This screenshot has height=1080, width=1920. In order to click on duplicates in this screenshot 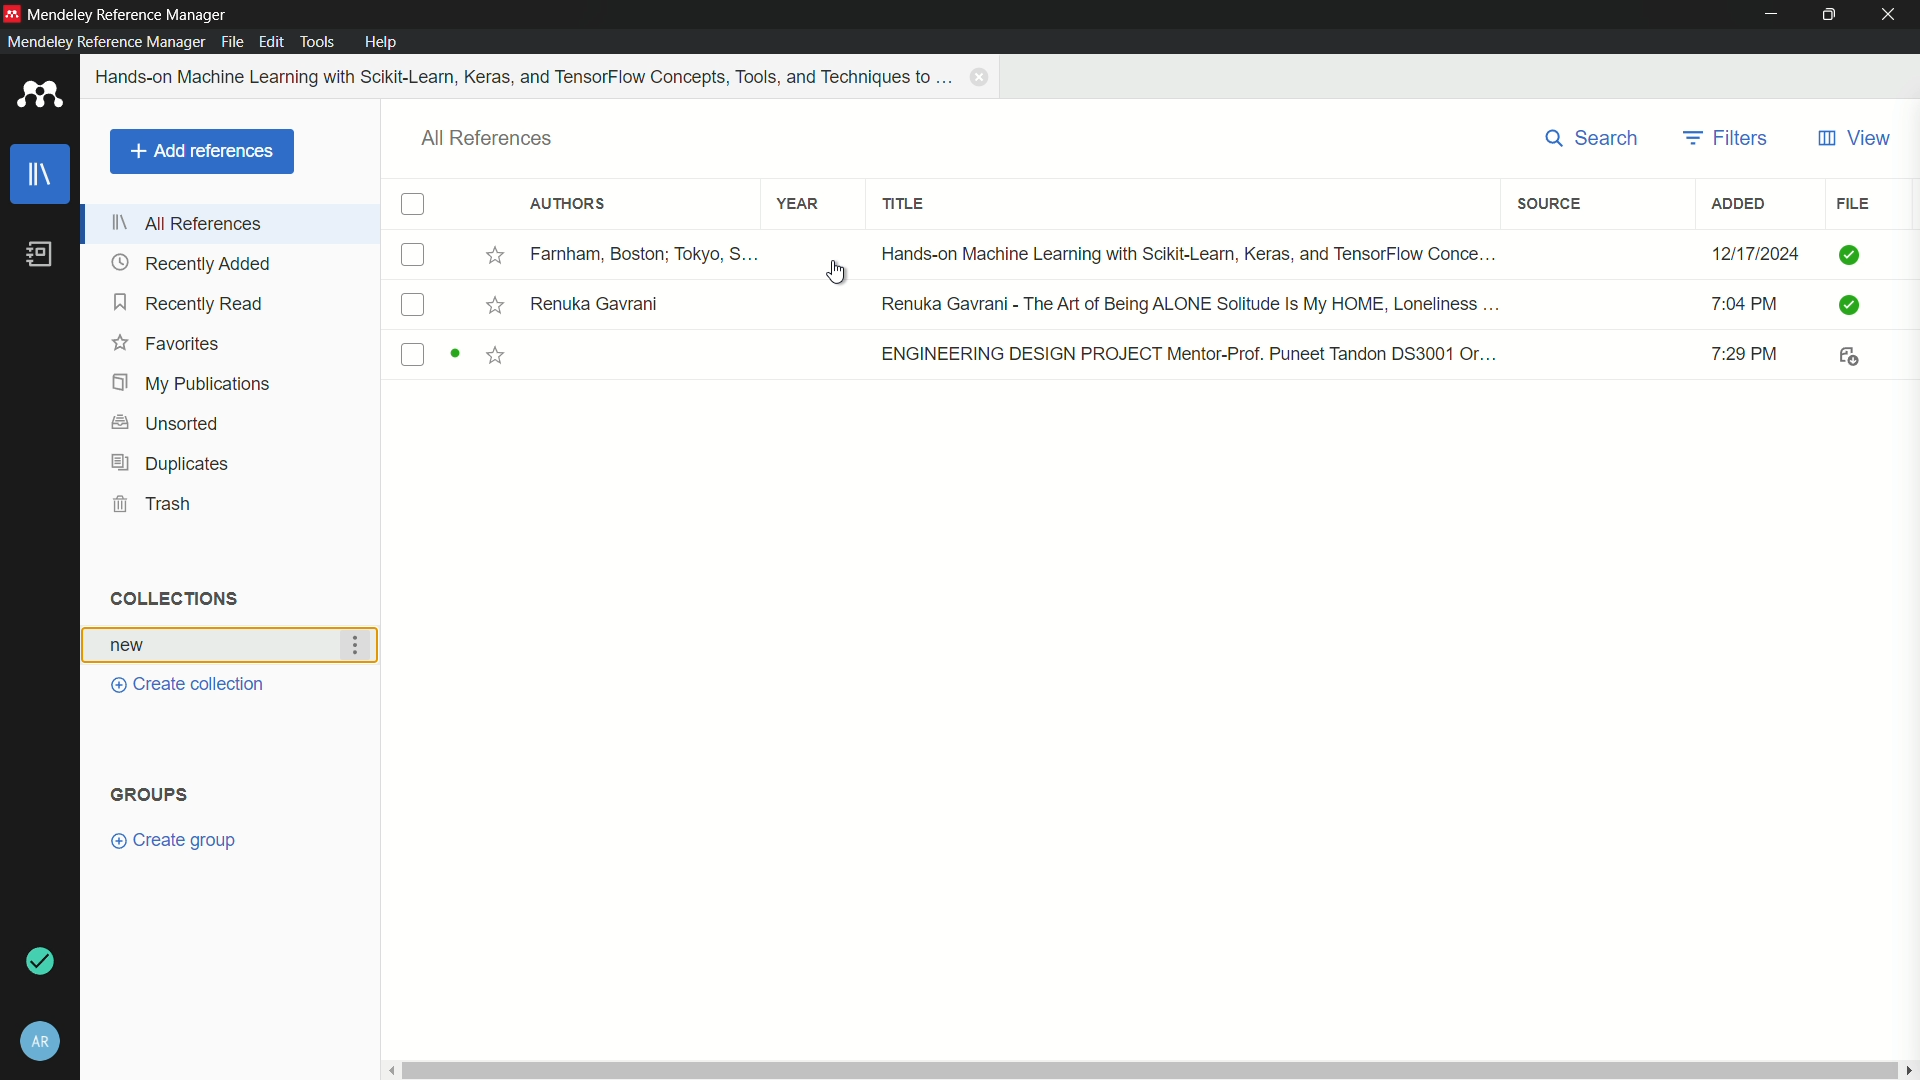, I will do `click(171, 463)`.